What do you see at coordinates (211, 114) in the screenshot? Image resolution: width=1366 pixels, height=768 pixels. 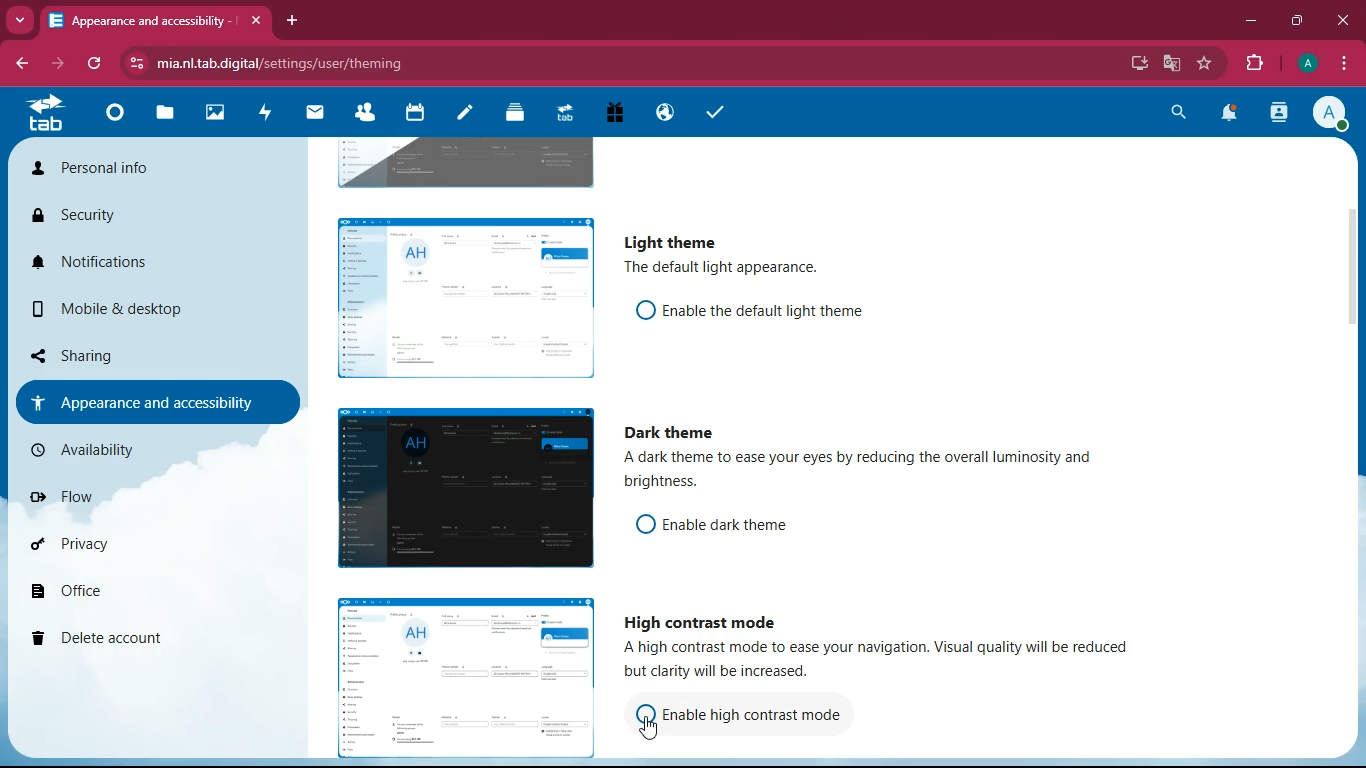 I see `images` at bounding box center [211, 114].